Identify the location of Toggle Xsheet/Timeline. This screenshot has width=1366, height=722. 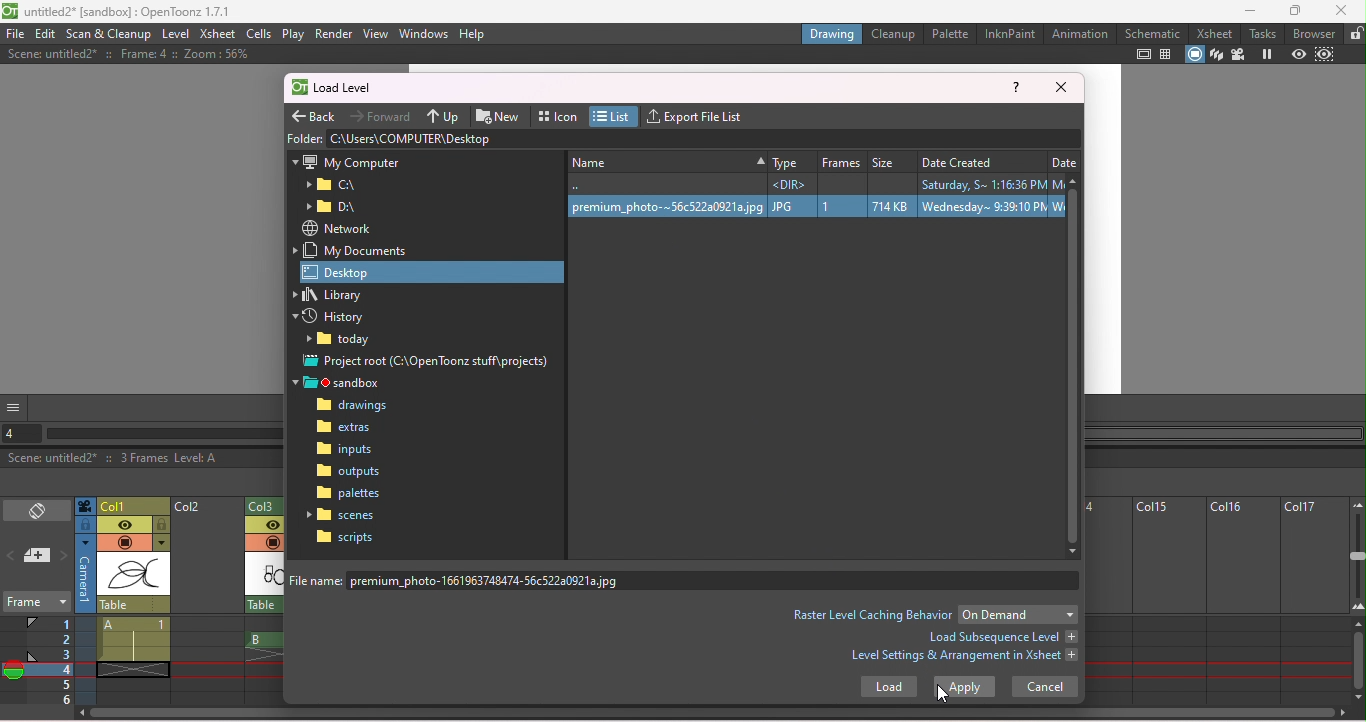
(38, 512).